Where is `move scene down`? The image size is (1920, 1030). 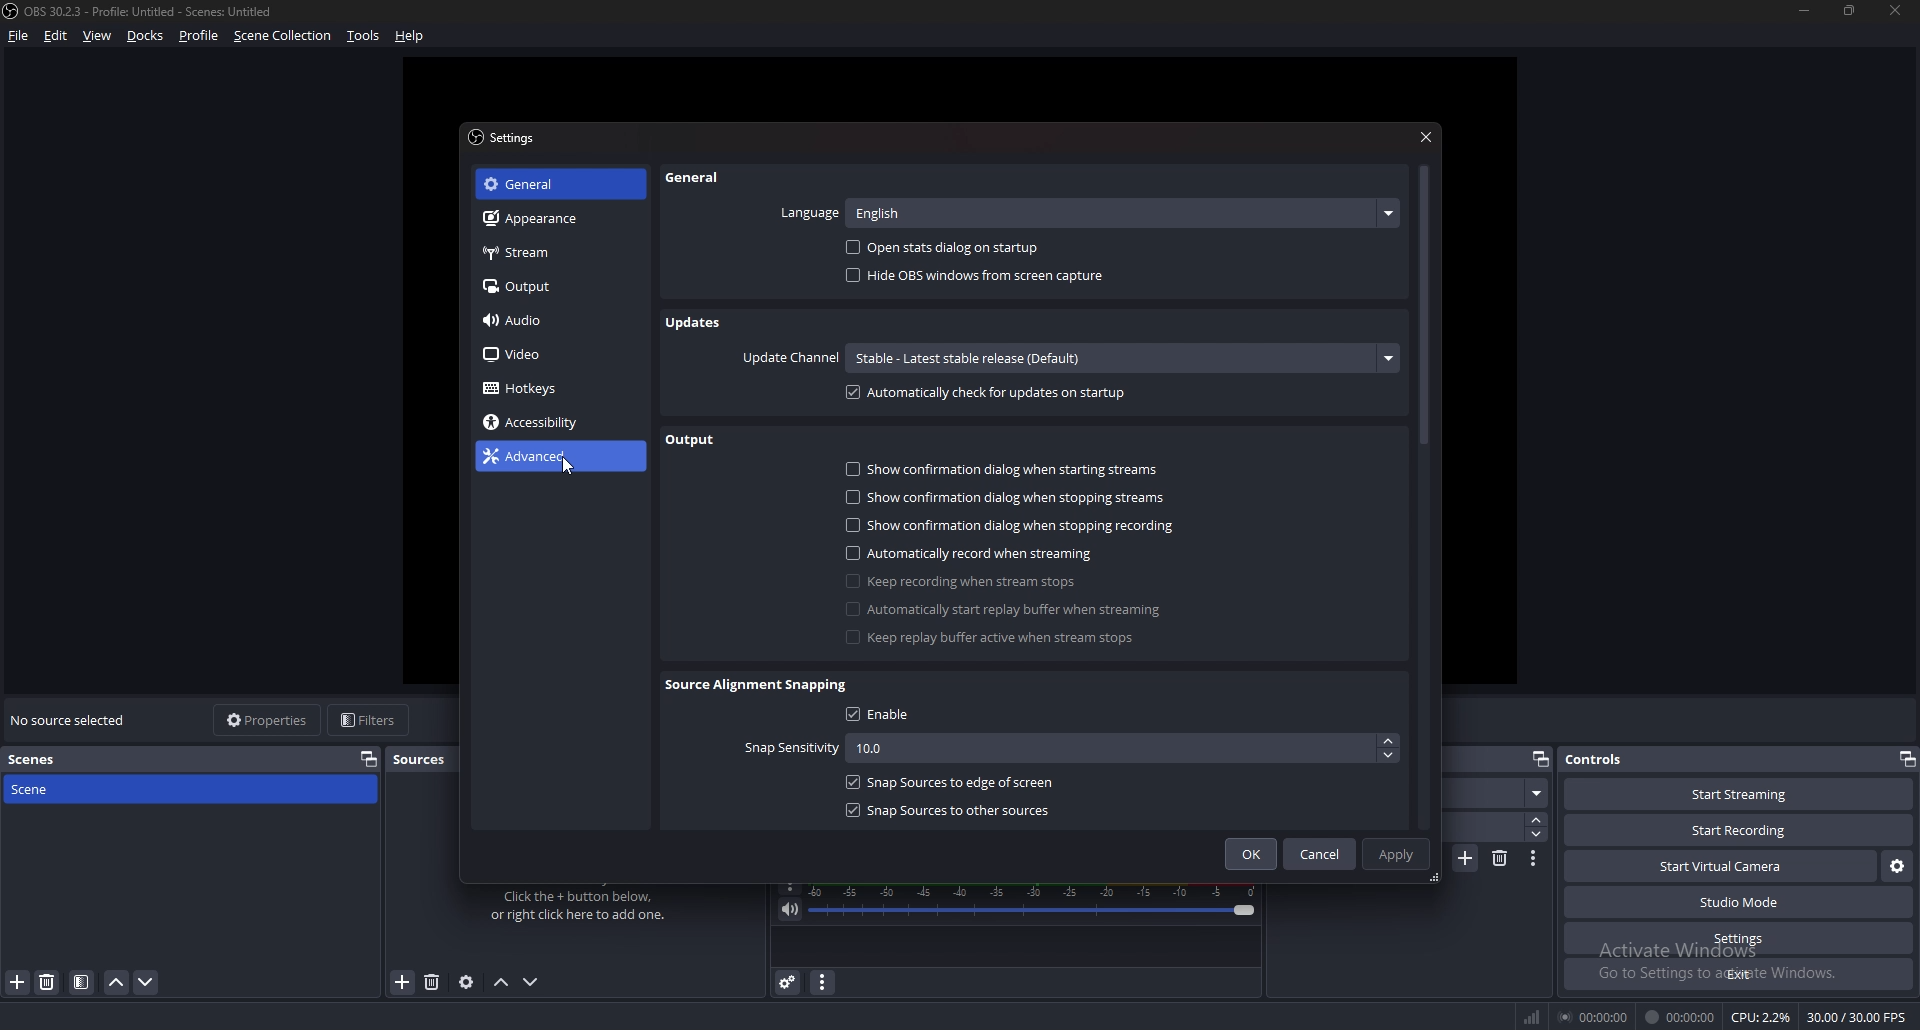
move scene down is located at coordinates (146, 983).